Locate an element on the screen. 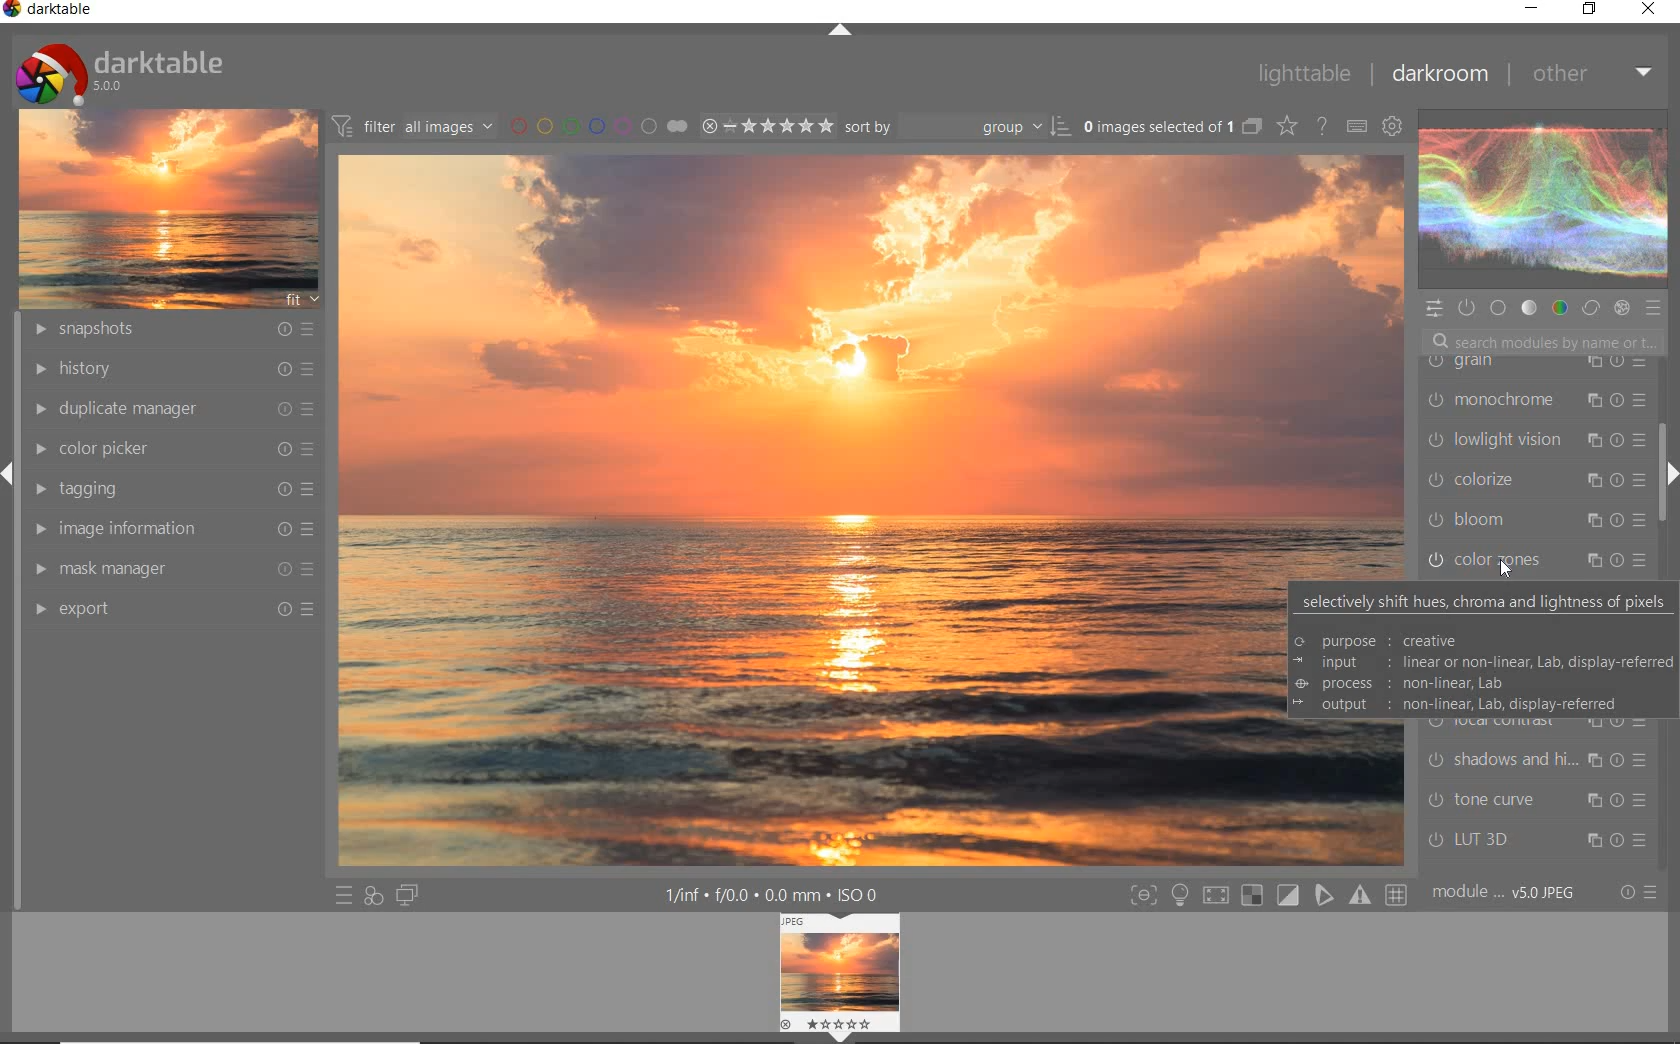  minimize is located at coordinates (1534, 7).